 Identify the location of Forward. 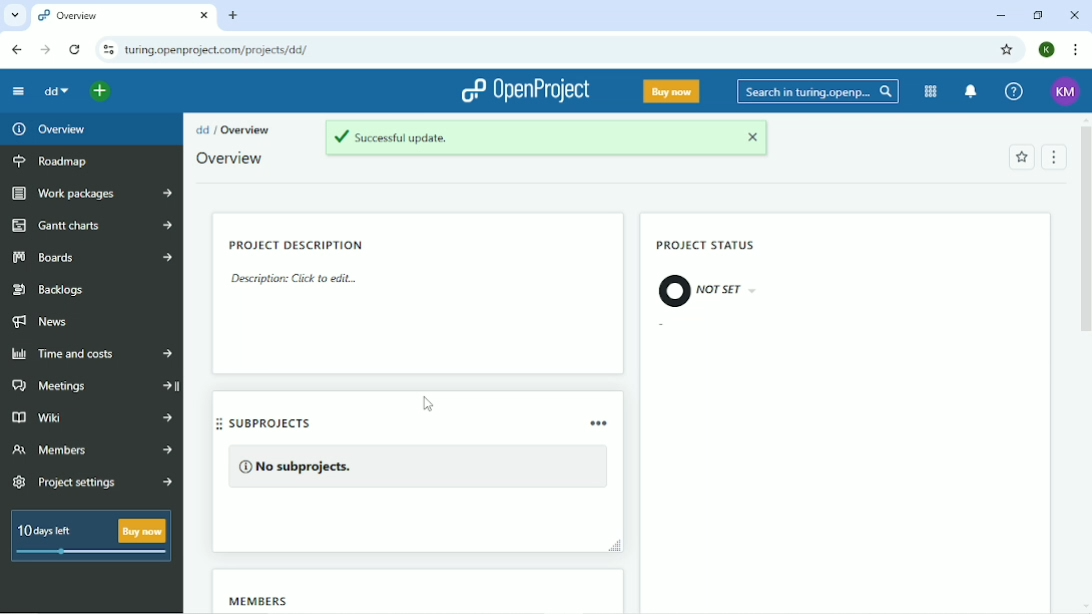
(46, 50).